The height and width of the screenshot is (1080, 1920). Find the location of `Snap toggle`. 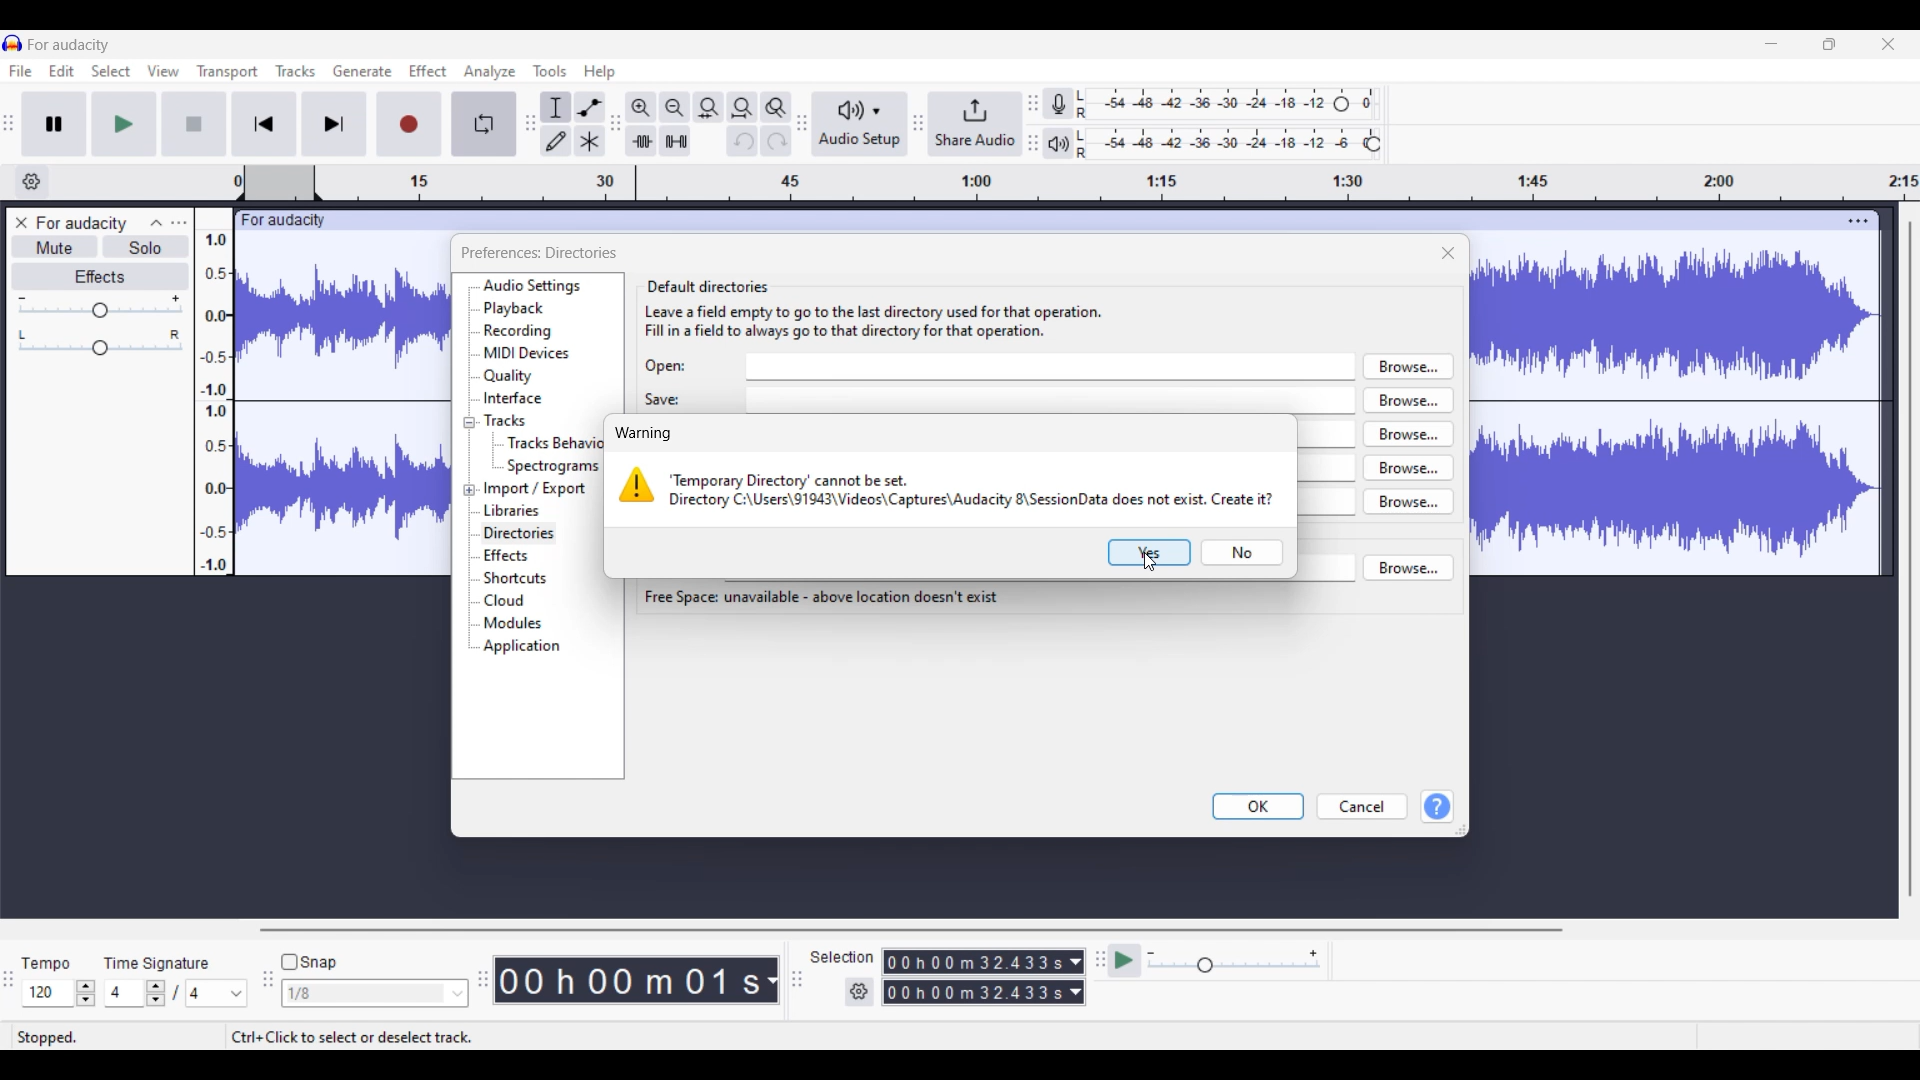

Snap toggle is located at coordinates (310, 962).